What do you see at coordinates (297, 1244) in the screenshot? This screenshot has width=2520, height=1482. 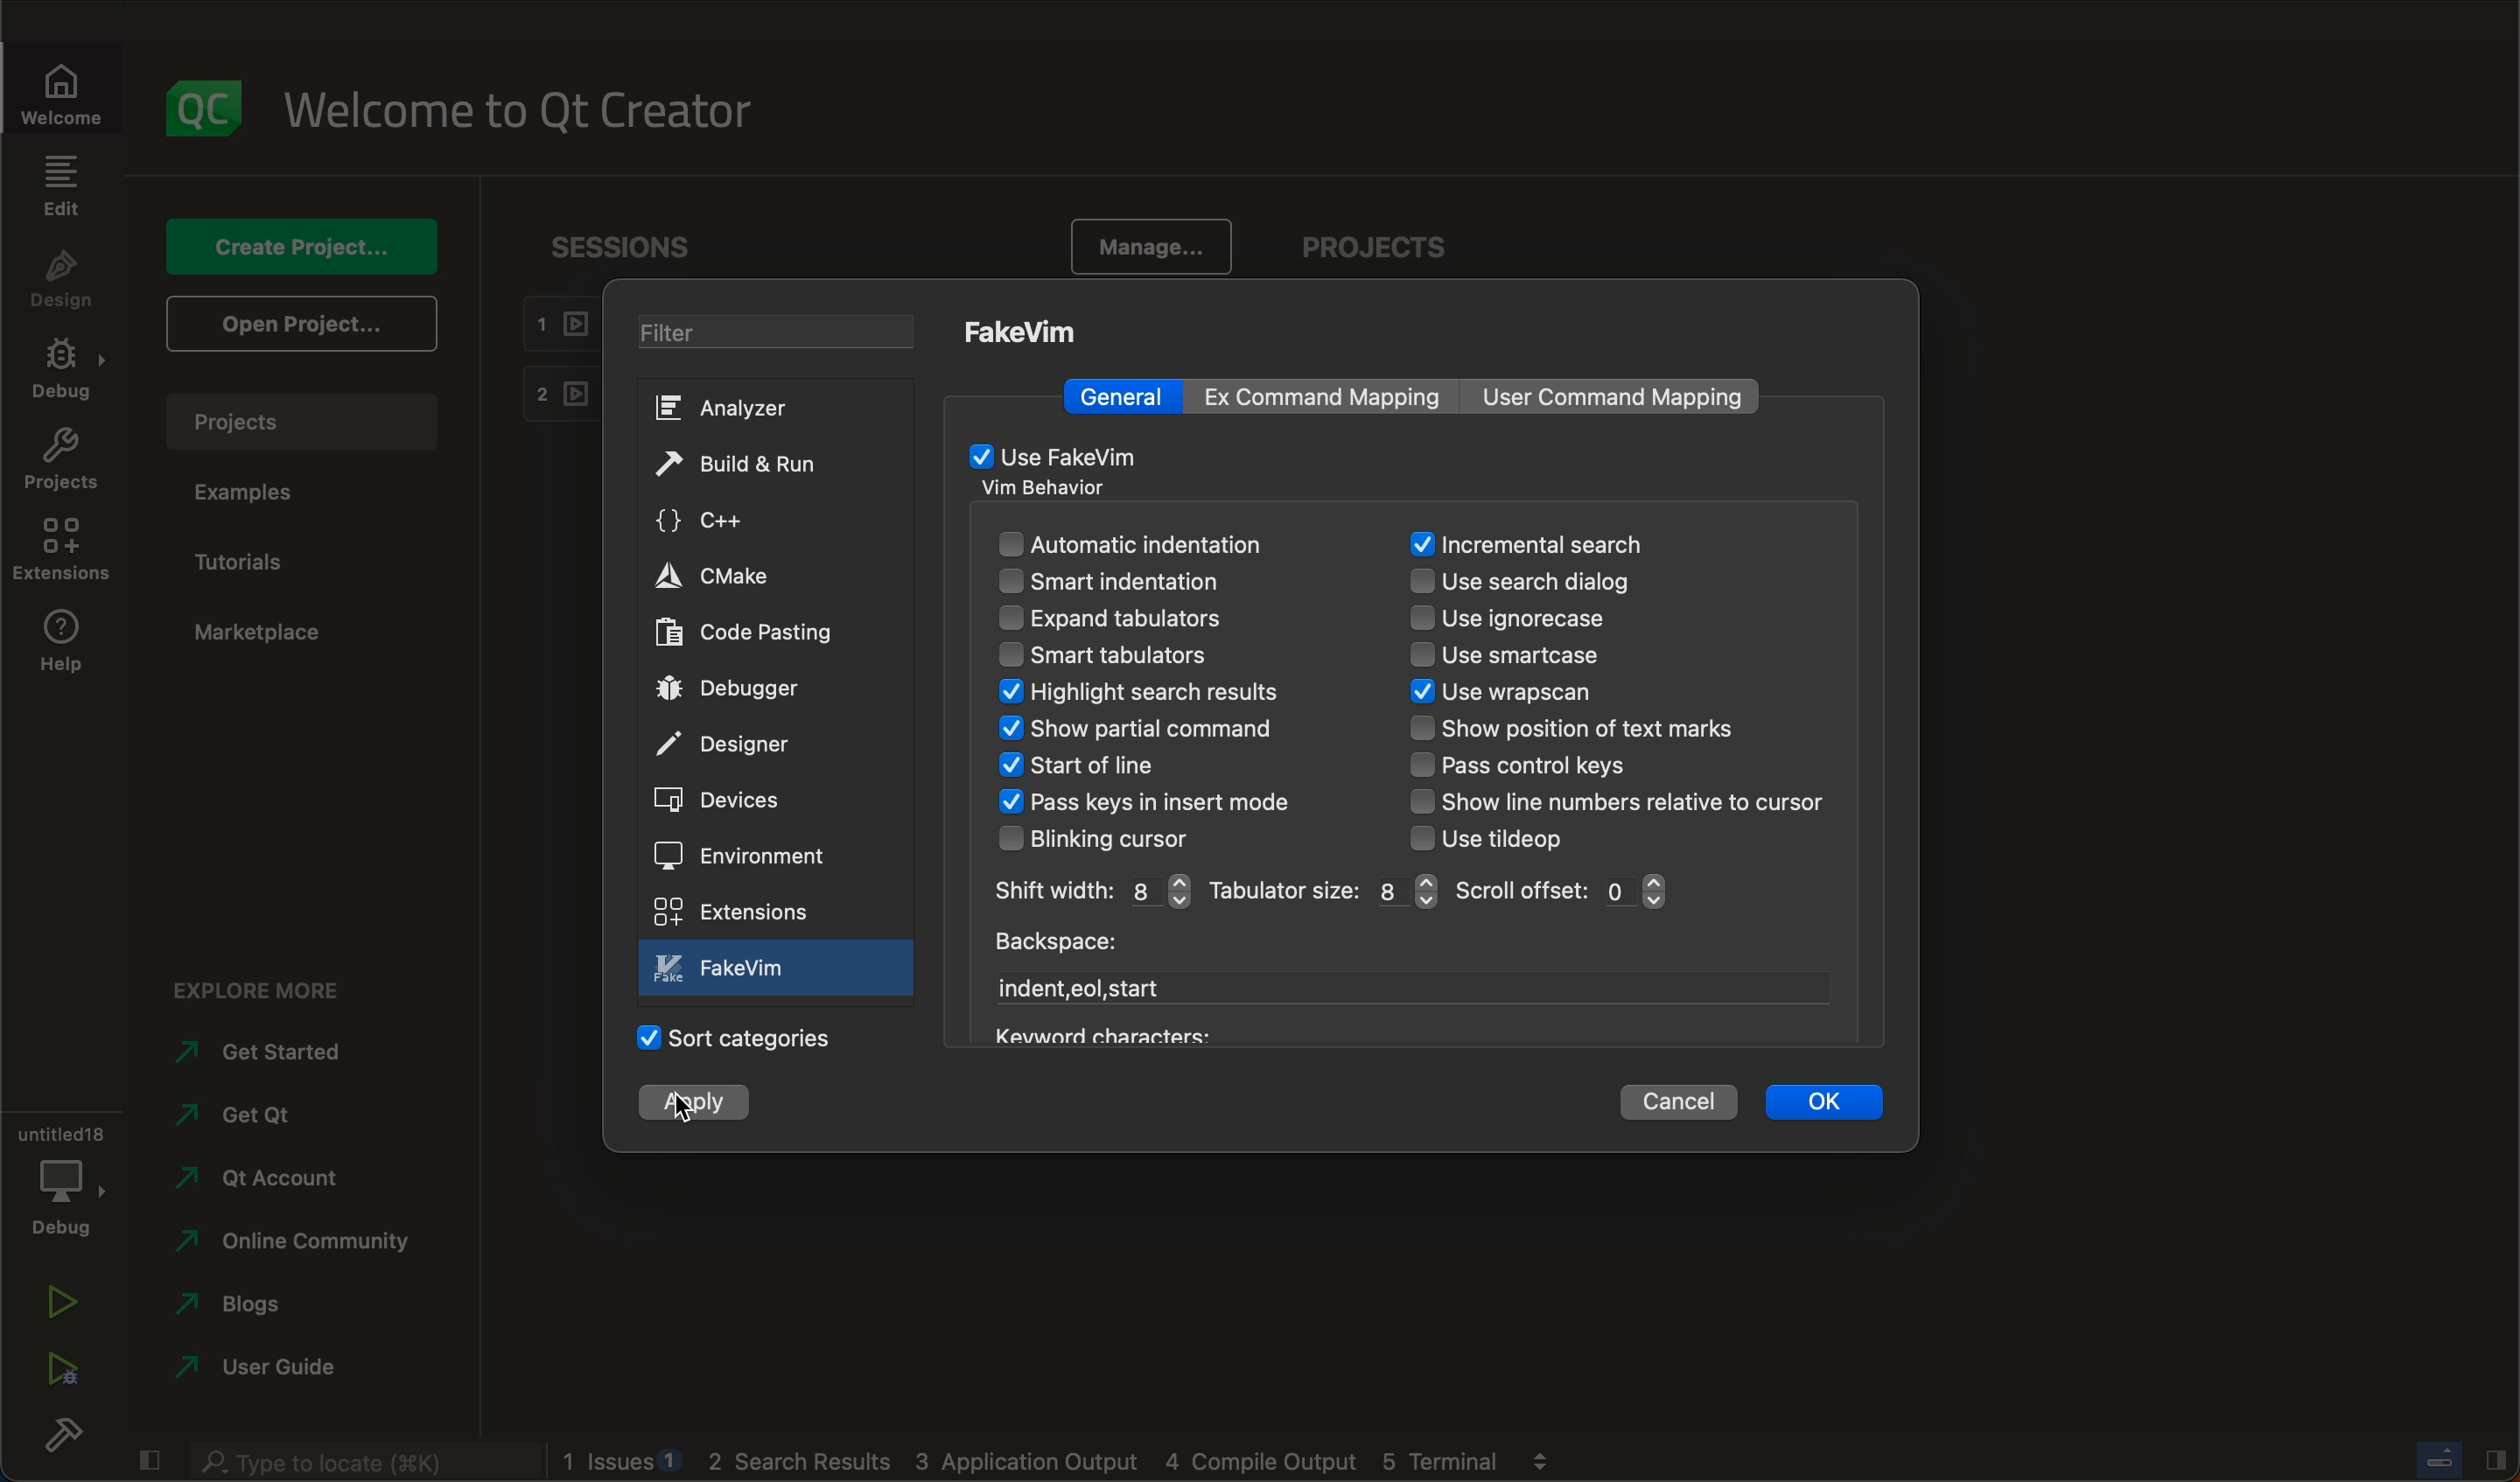 I see `community` at bounding box center [297, 1244].